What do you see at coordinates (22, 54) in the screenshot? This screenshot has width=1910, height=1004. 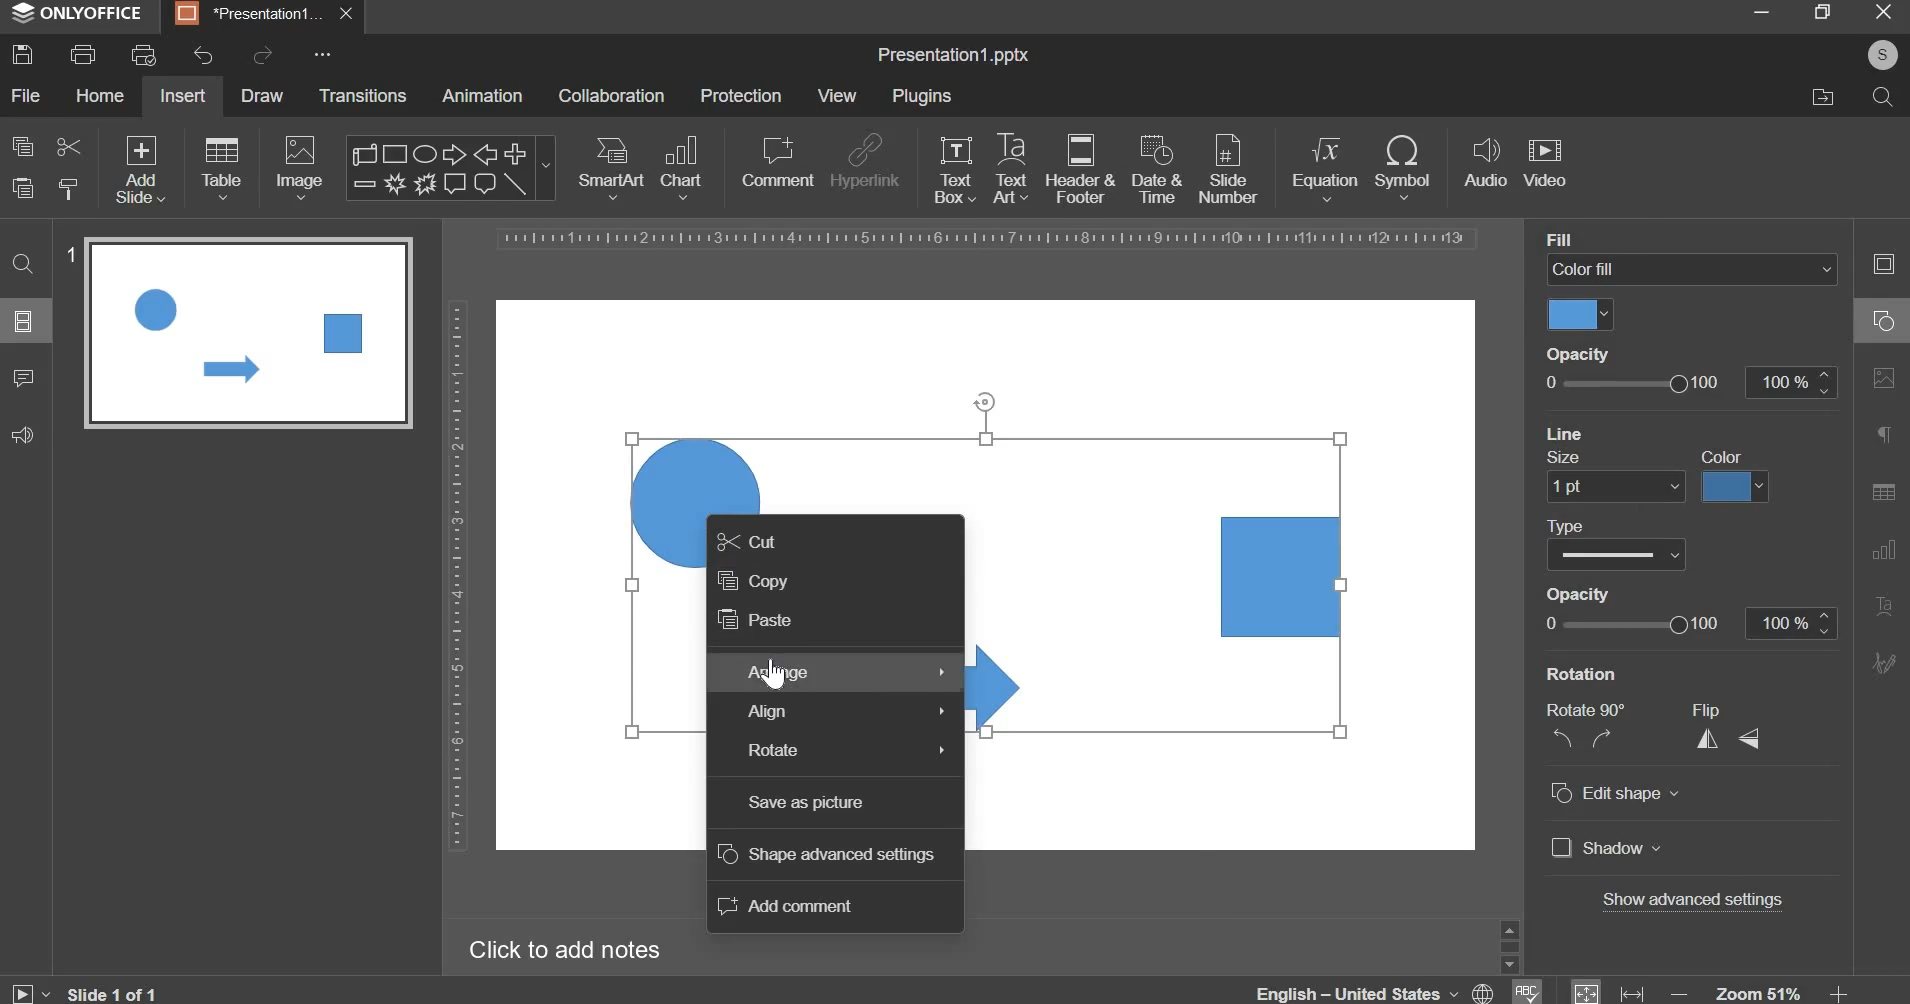 I see `save` at bounding box center [22, 54].